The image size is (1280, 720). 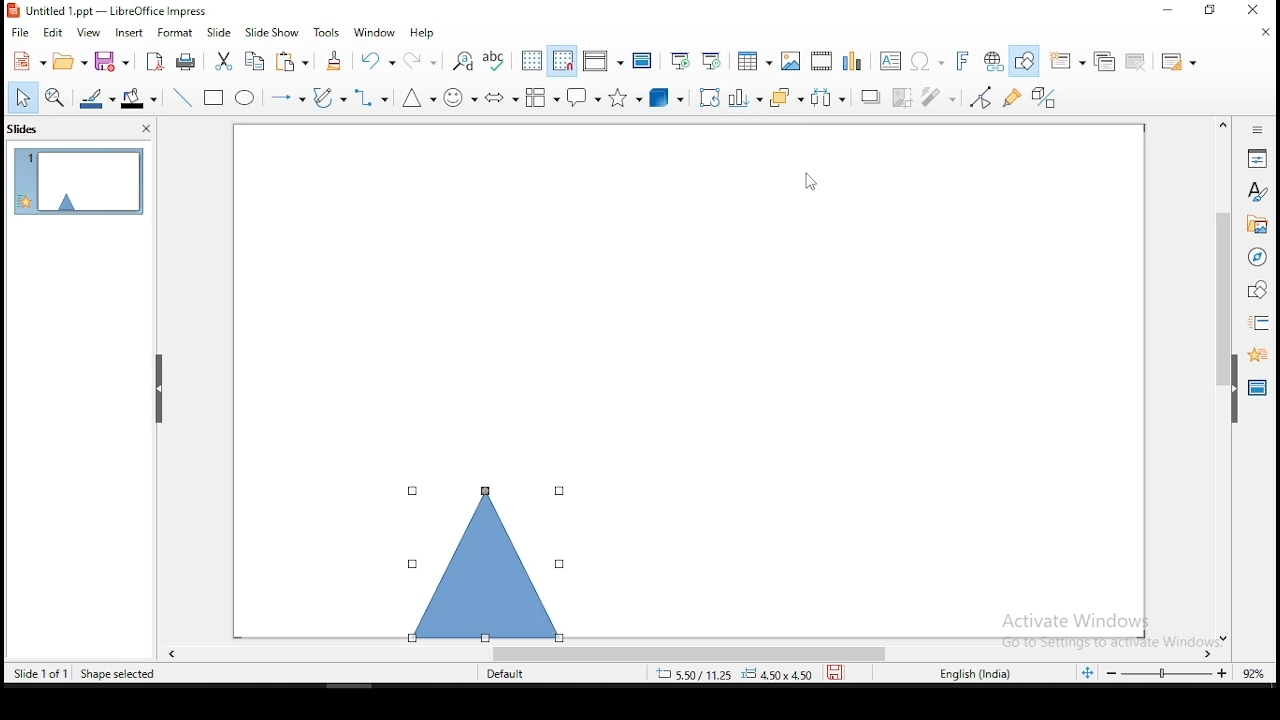 I want to click on crop image, so click(x=904, y=96).